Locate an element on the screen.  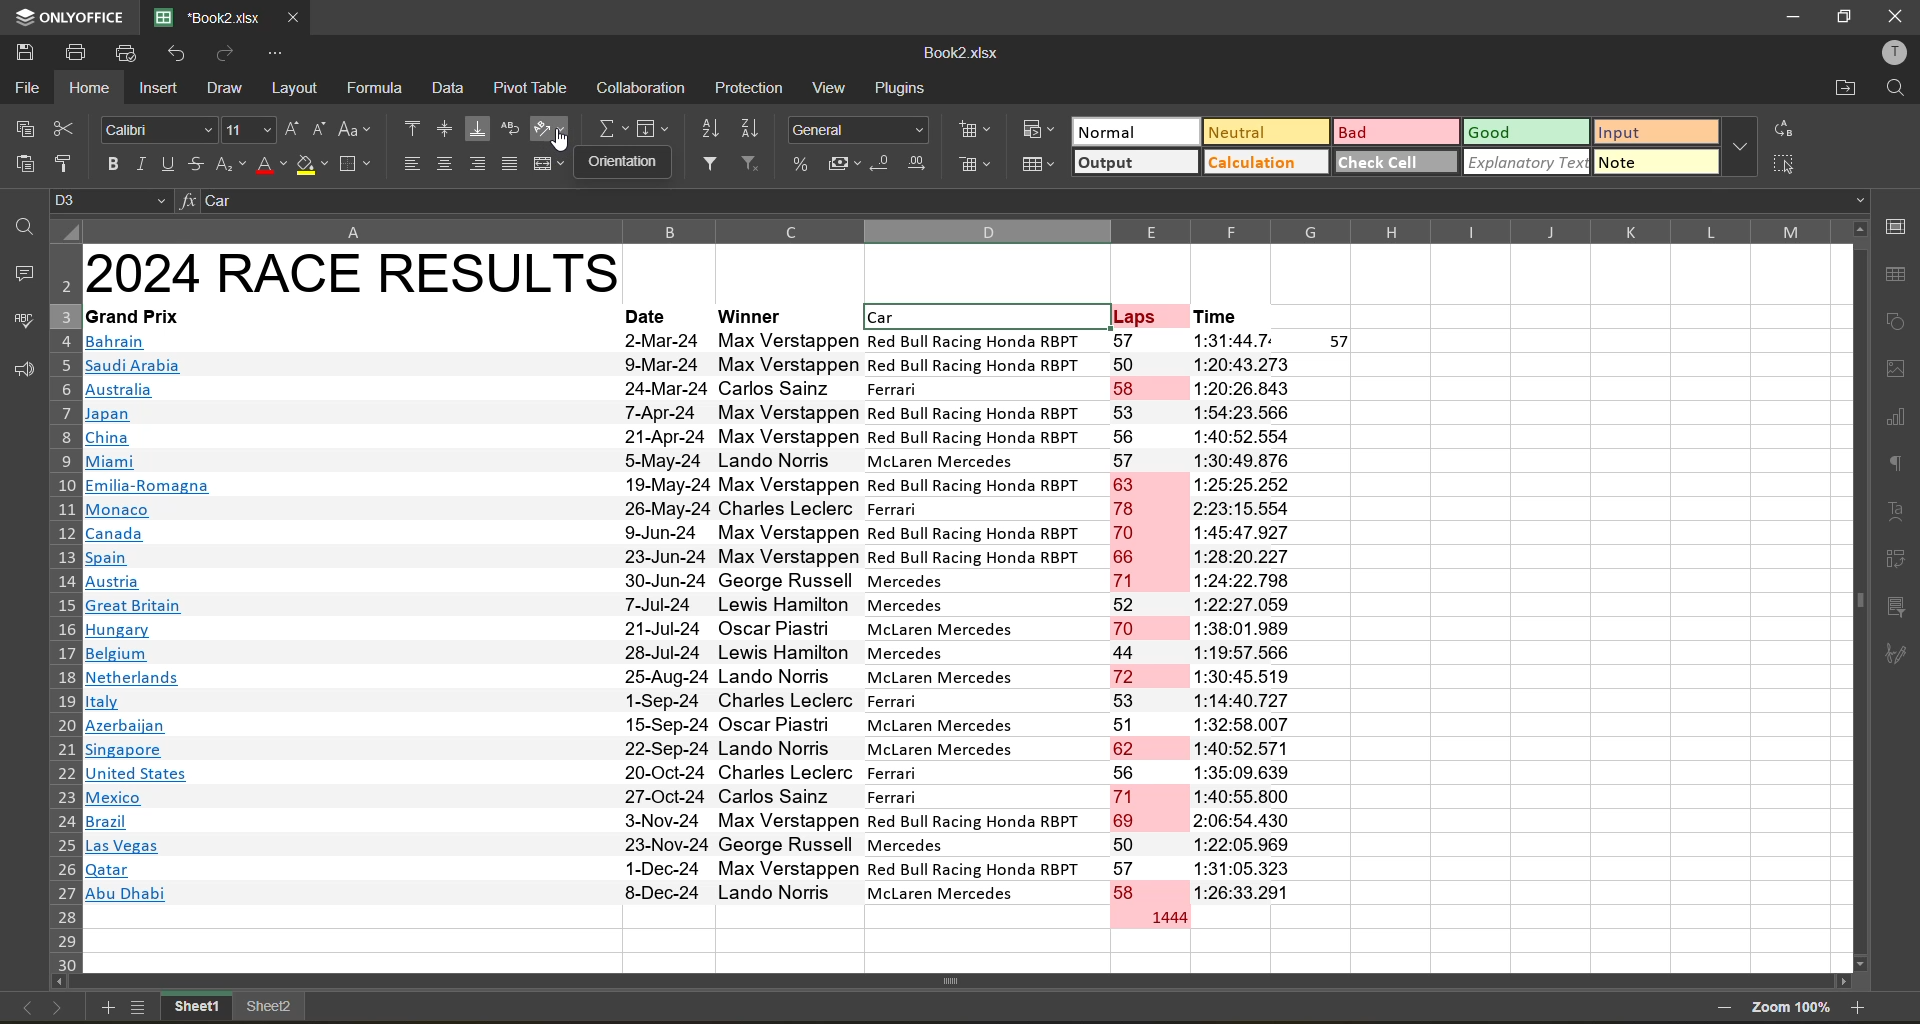
sheet names is located at coordinates (235, 1004).